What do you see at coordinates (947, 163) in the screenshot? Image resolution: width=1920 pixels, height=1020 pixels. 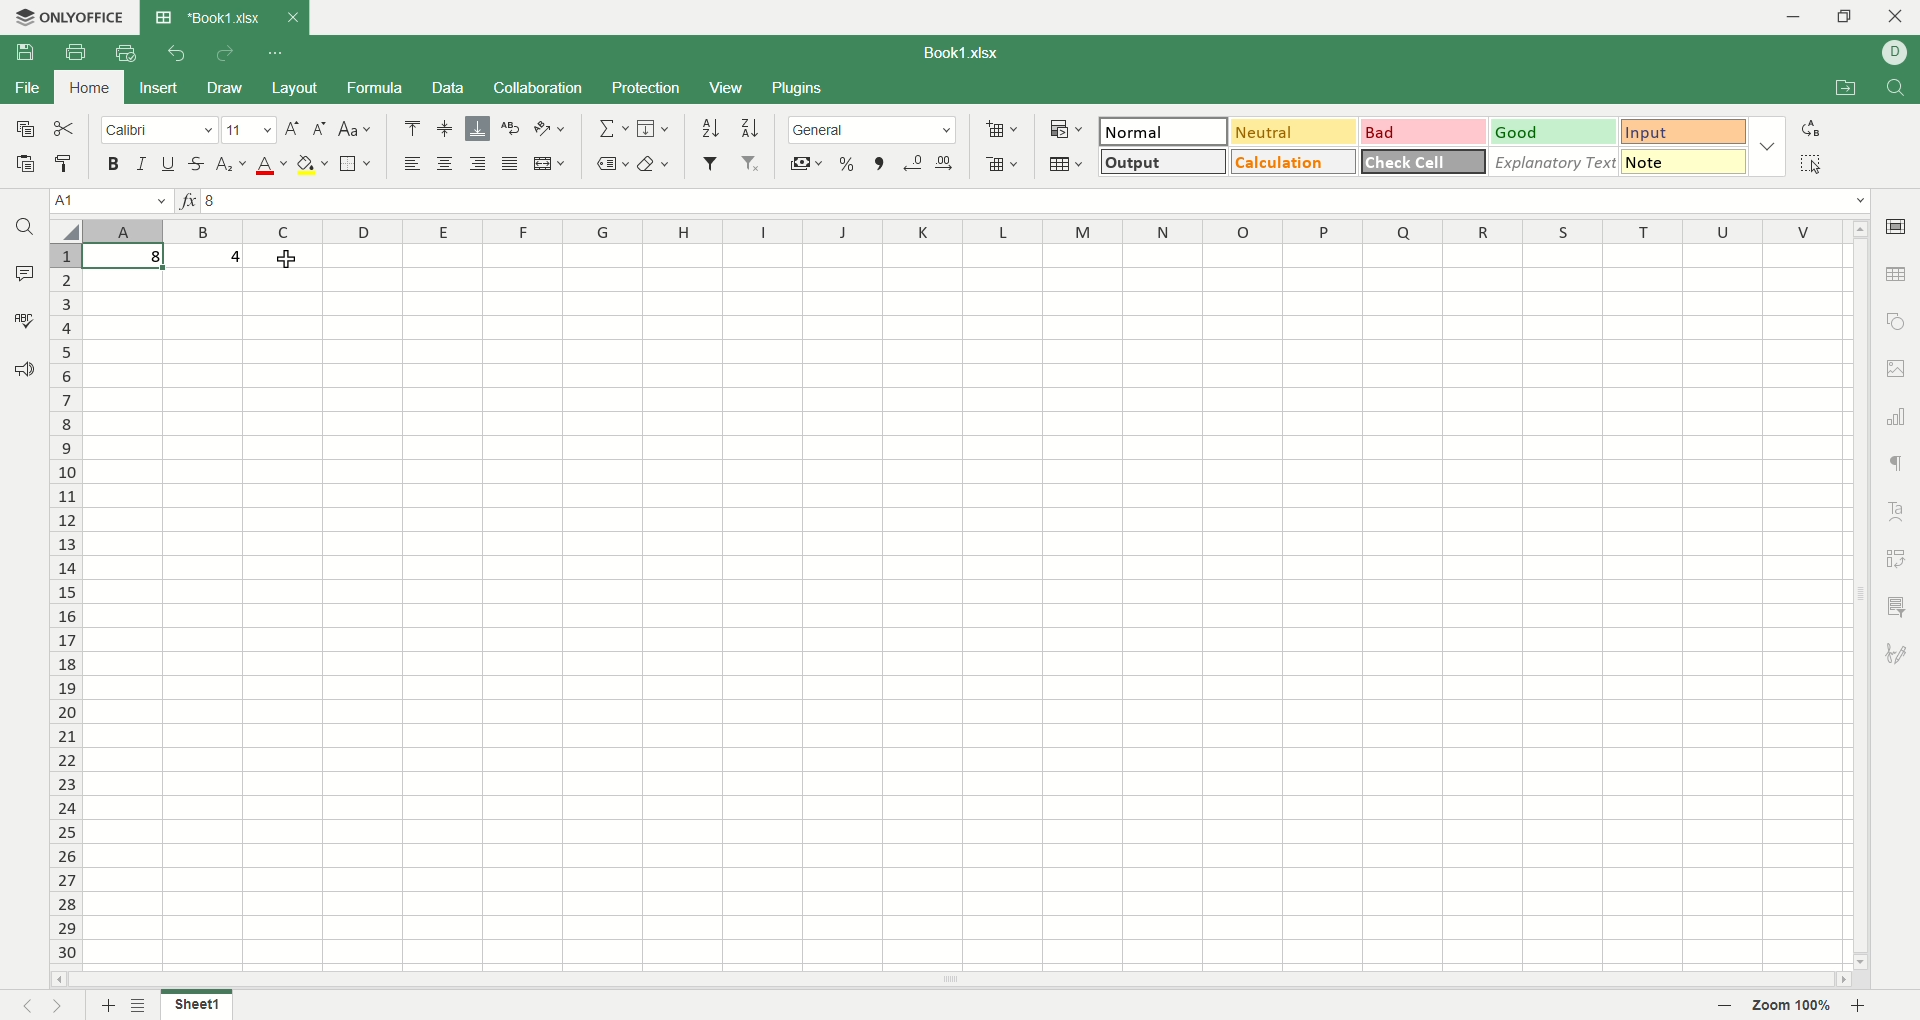 I see `increase decimal` at bounding box center [947, 163].